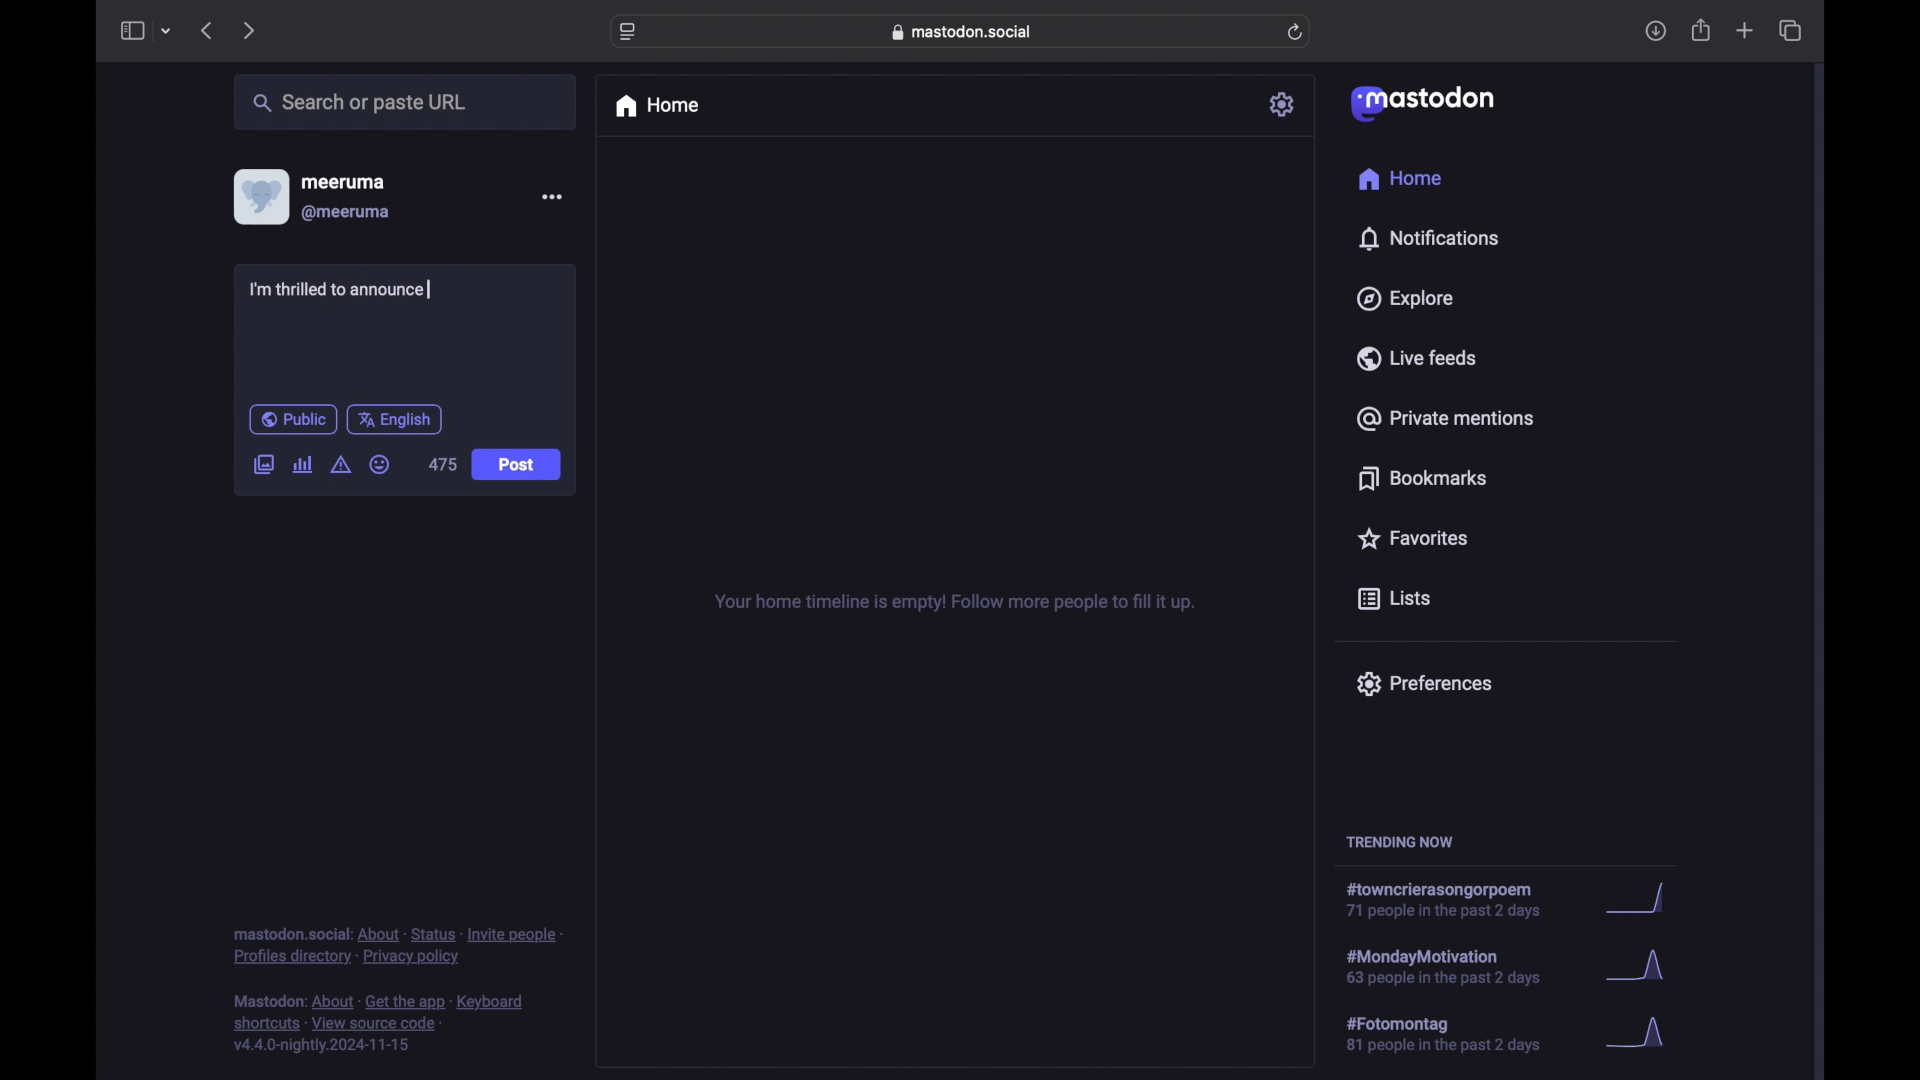 This screenshot has height=1080, width=1920. What do you see at coordinates (1457, 1032) in the screenshot?
I see `hashtag trend` at bounding box center [1457, 1032].